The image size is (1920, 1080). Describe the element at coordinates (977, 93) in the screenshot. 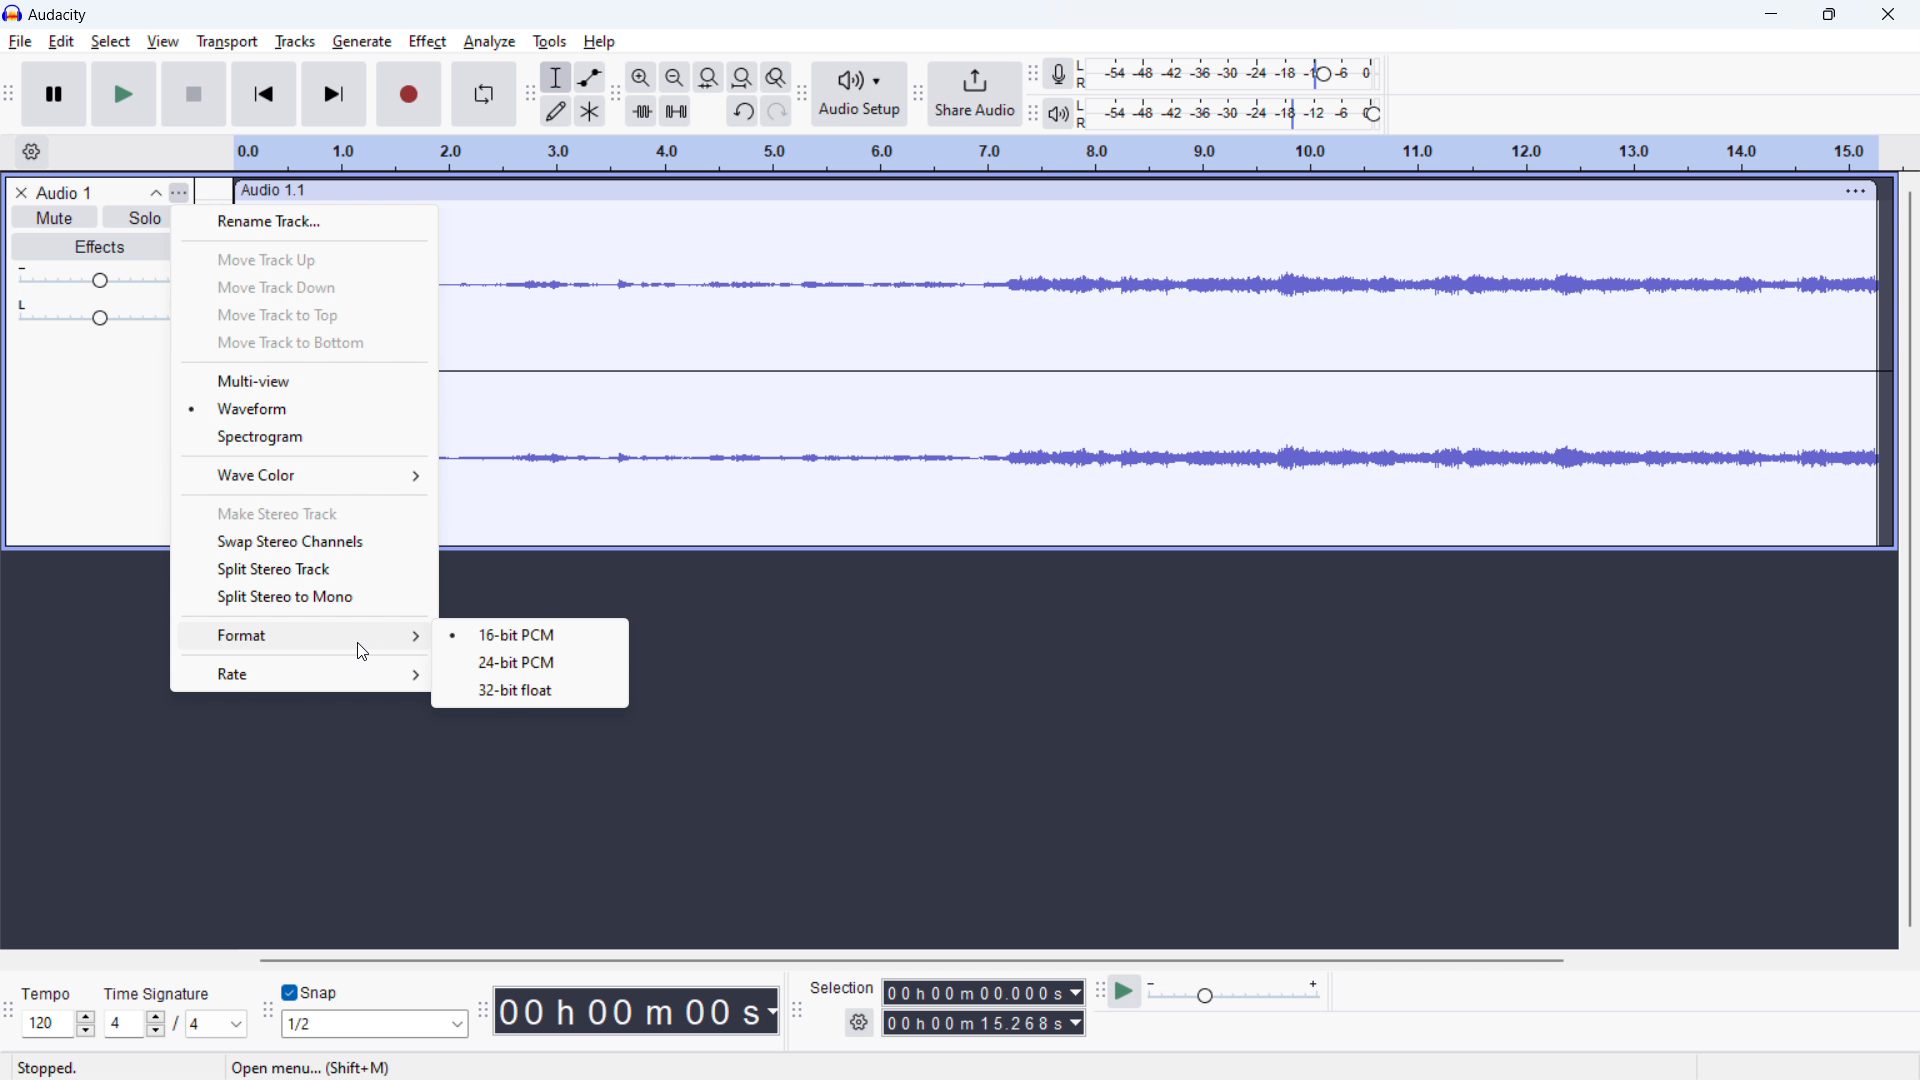

I see `share audio` at that location.